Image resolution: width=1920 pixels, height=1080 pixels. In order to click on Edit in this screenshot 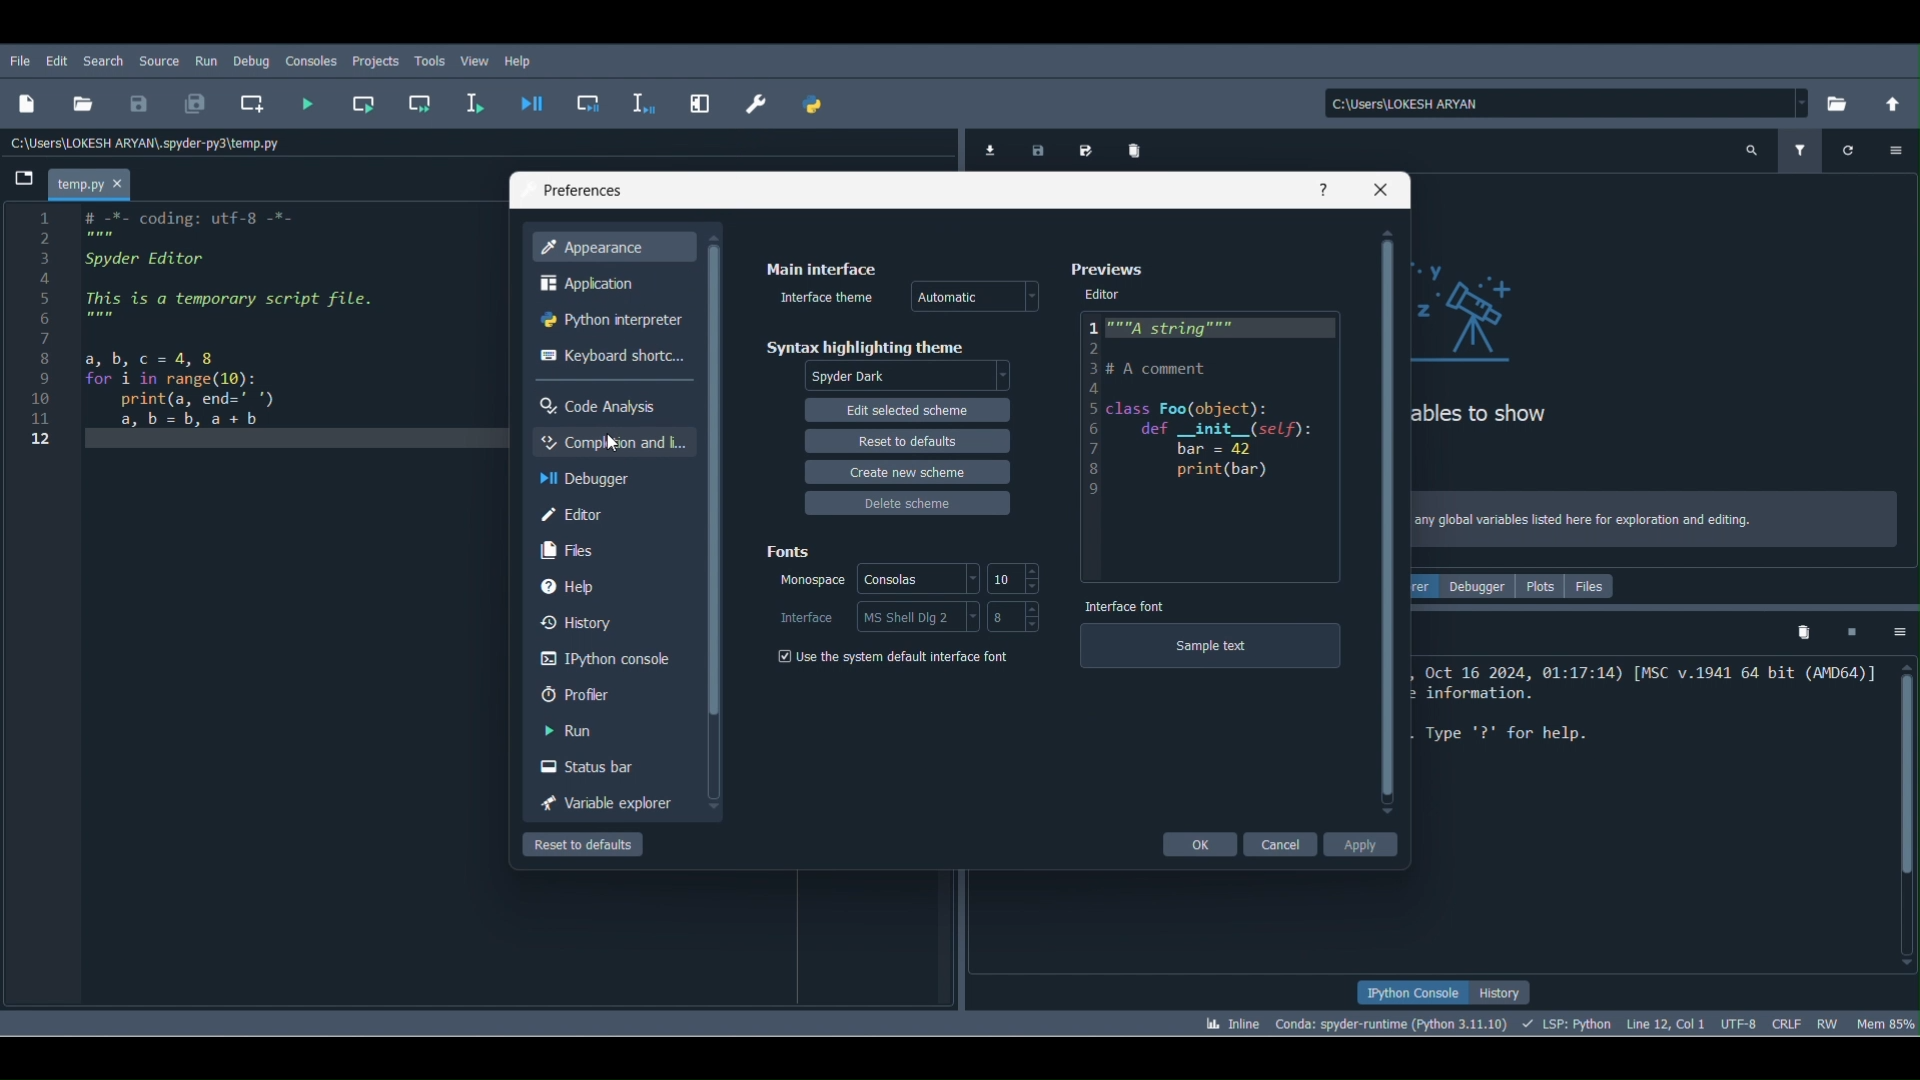, I will do `click(56, 59)`.